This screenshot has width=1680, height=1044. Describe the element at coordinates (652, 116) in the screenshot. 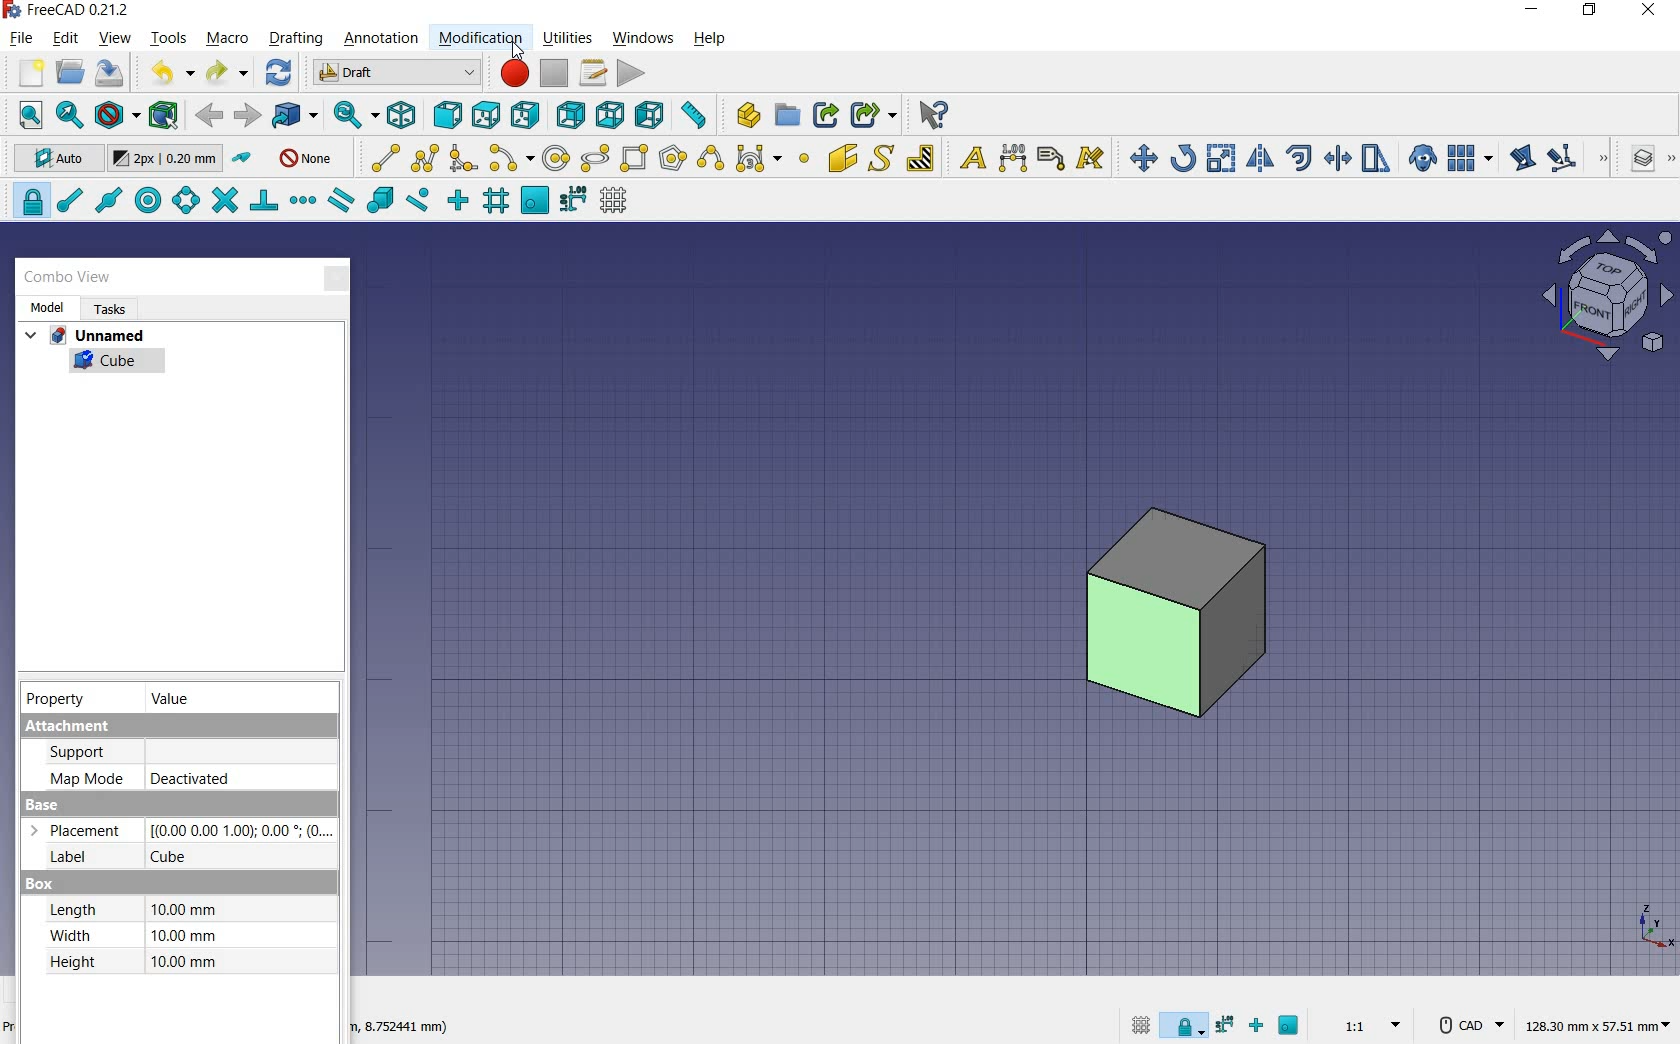

I see `left` at that location.